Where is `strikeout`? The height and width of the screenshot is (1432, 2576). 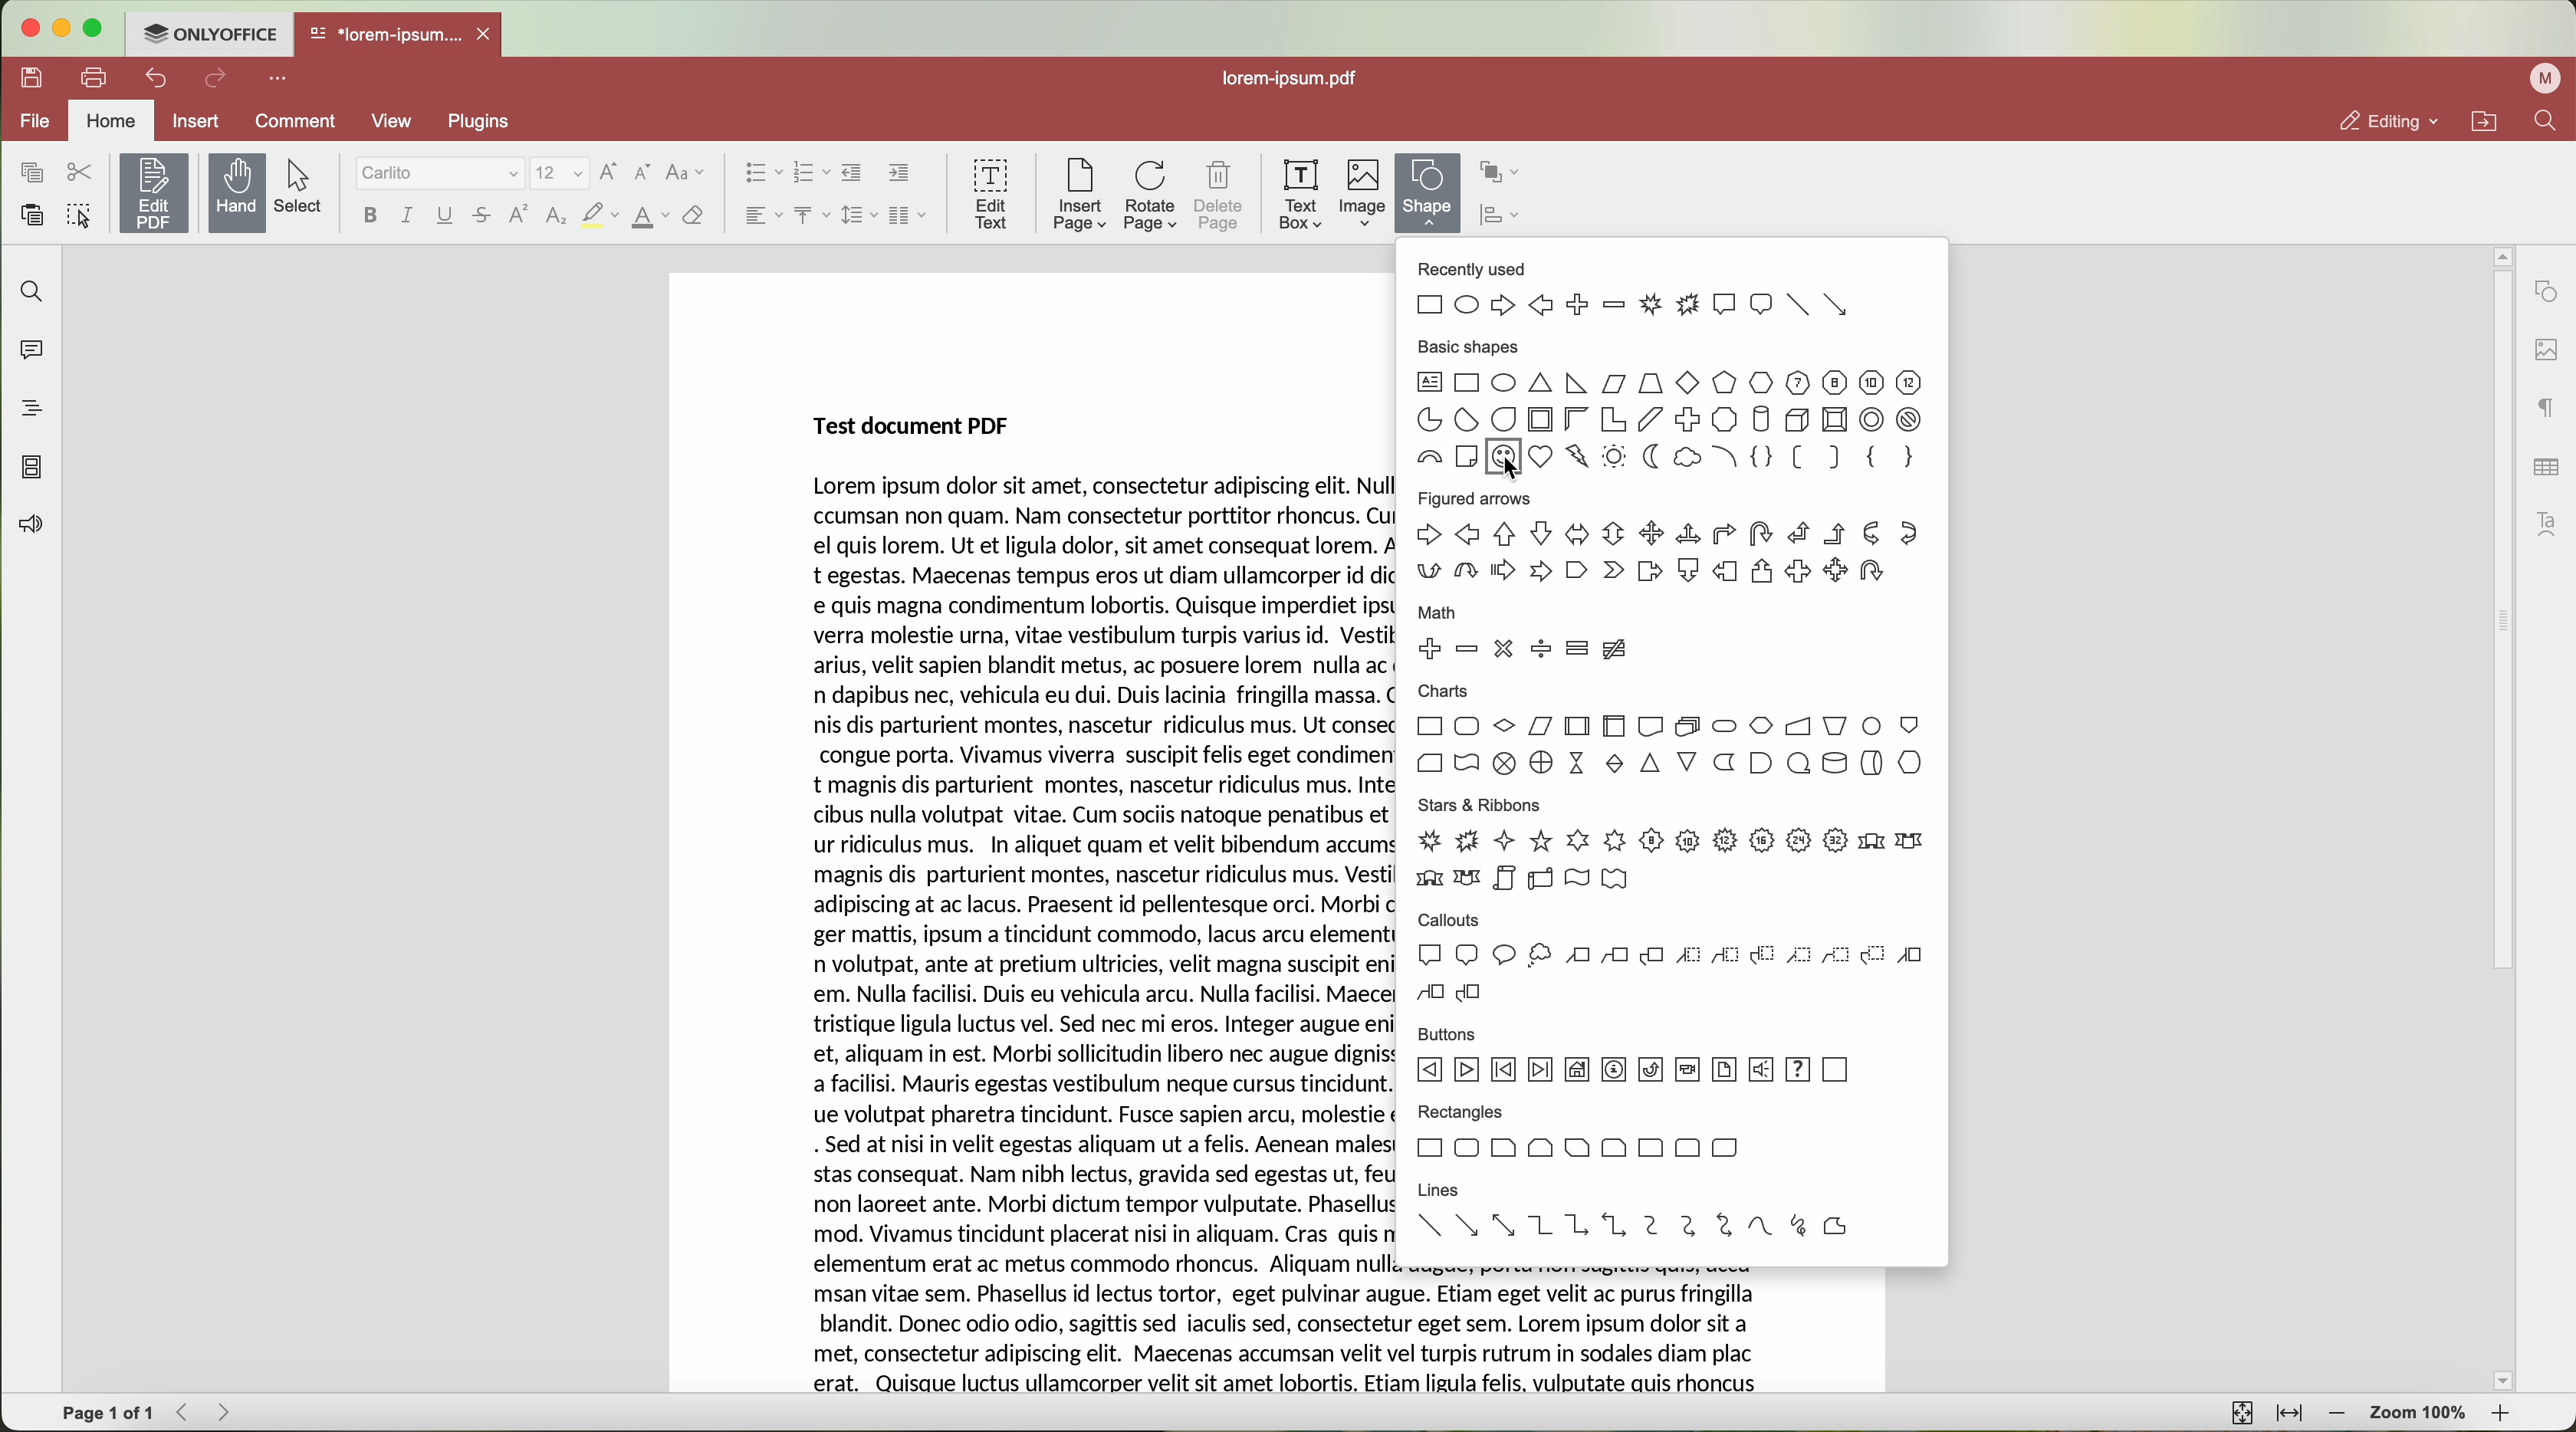
strikeout is located at coordinates (600, 216).